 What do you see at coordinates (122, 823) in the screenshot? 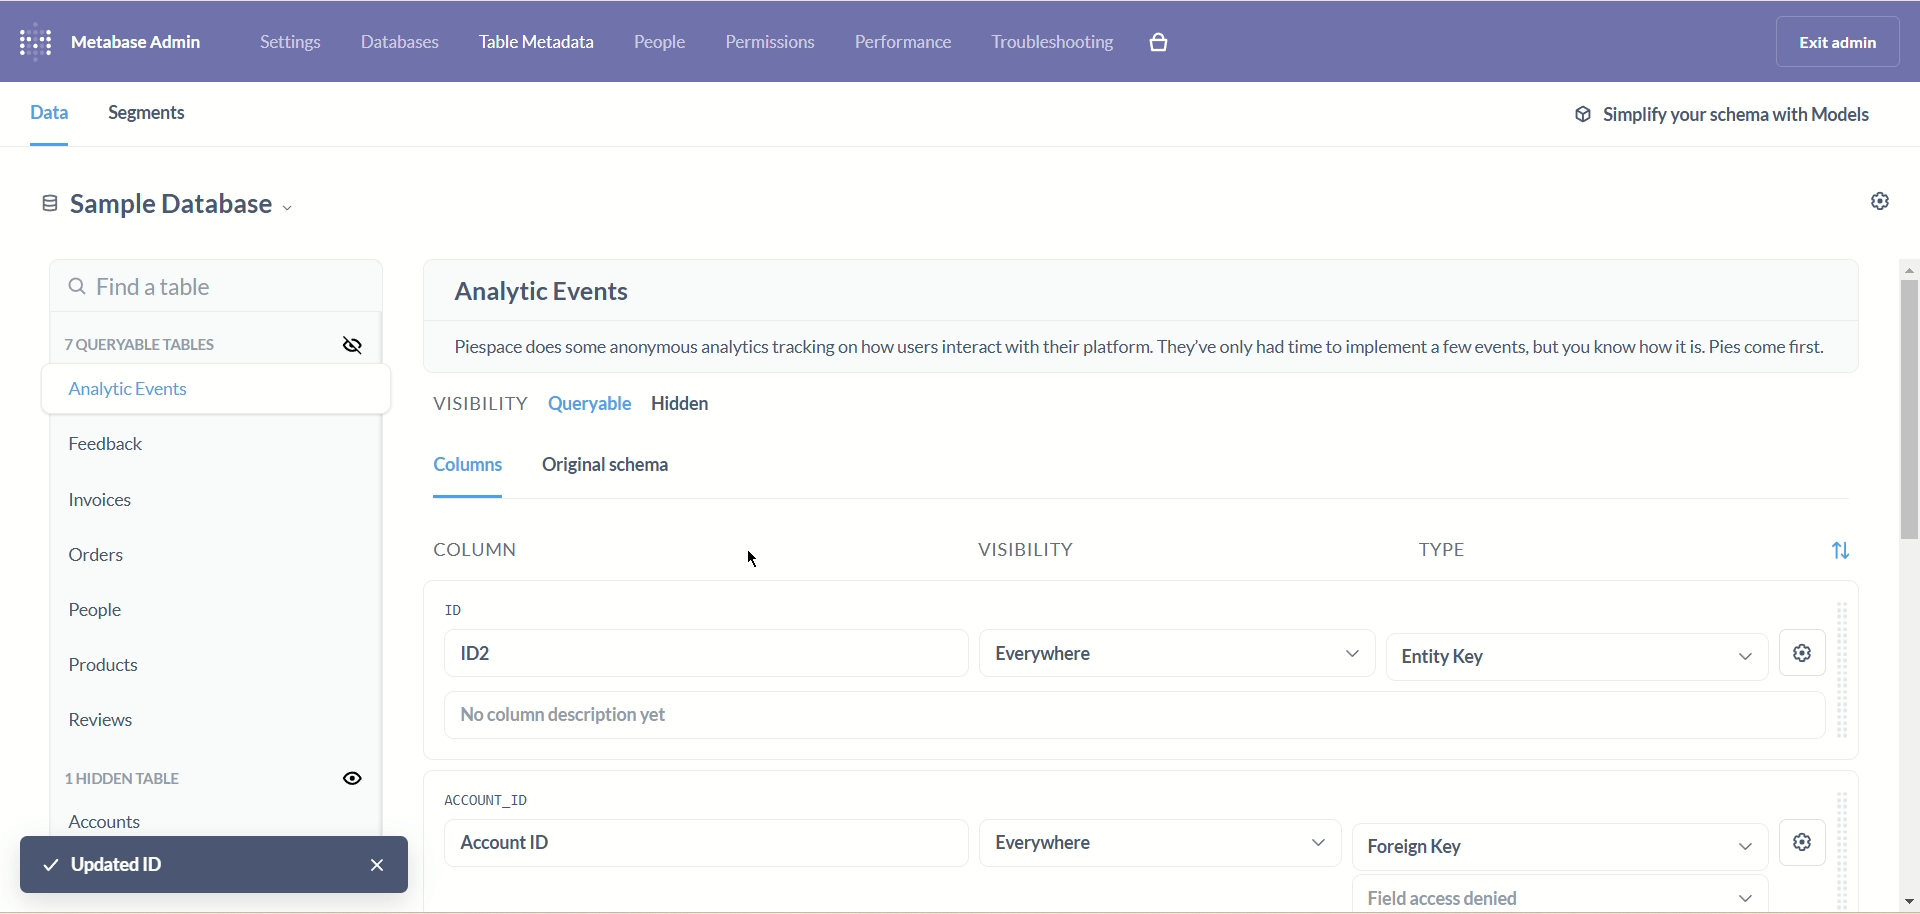
I see `accounts` at bounding box center [122, 823].